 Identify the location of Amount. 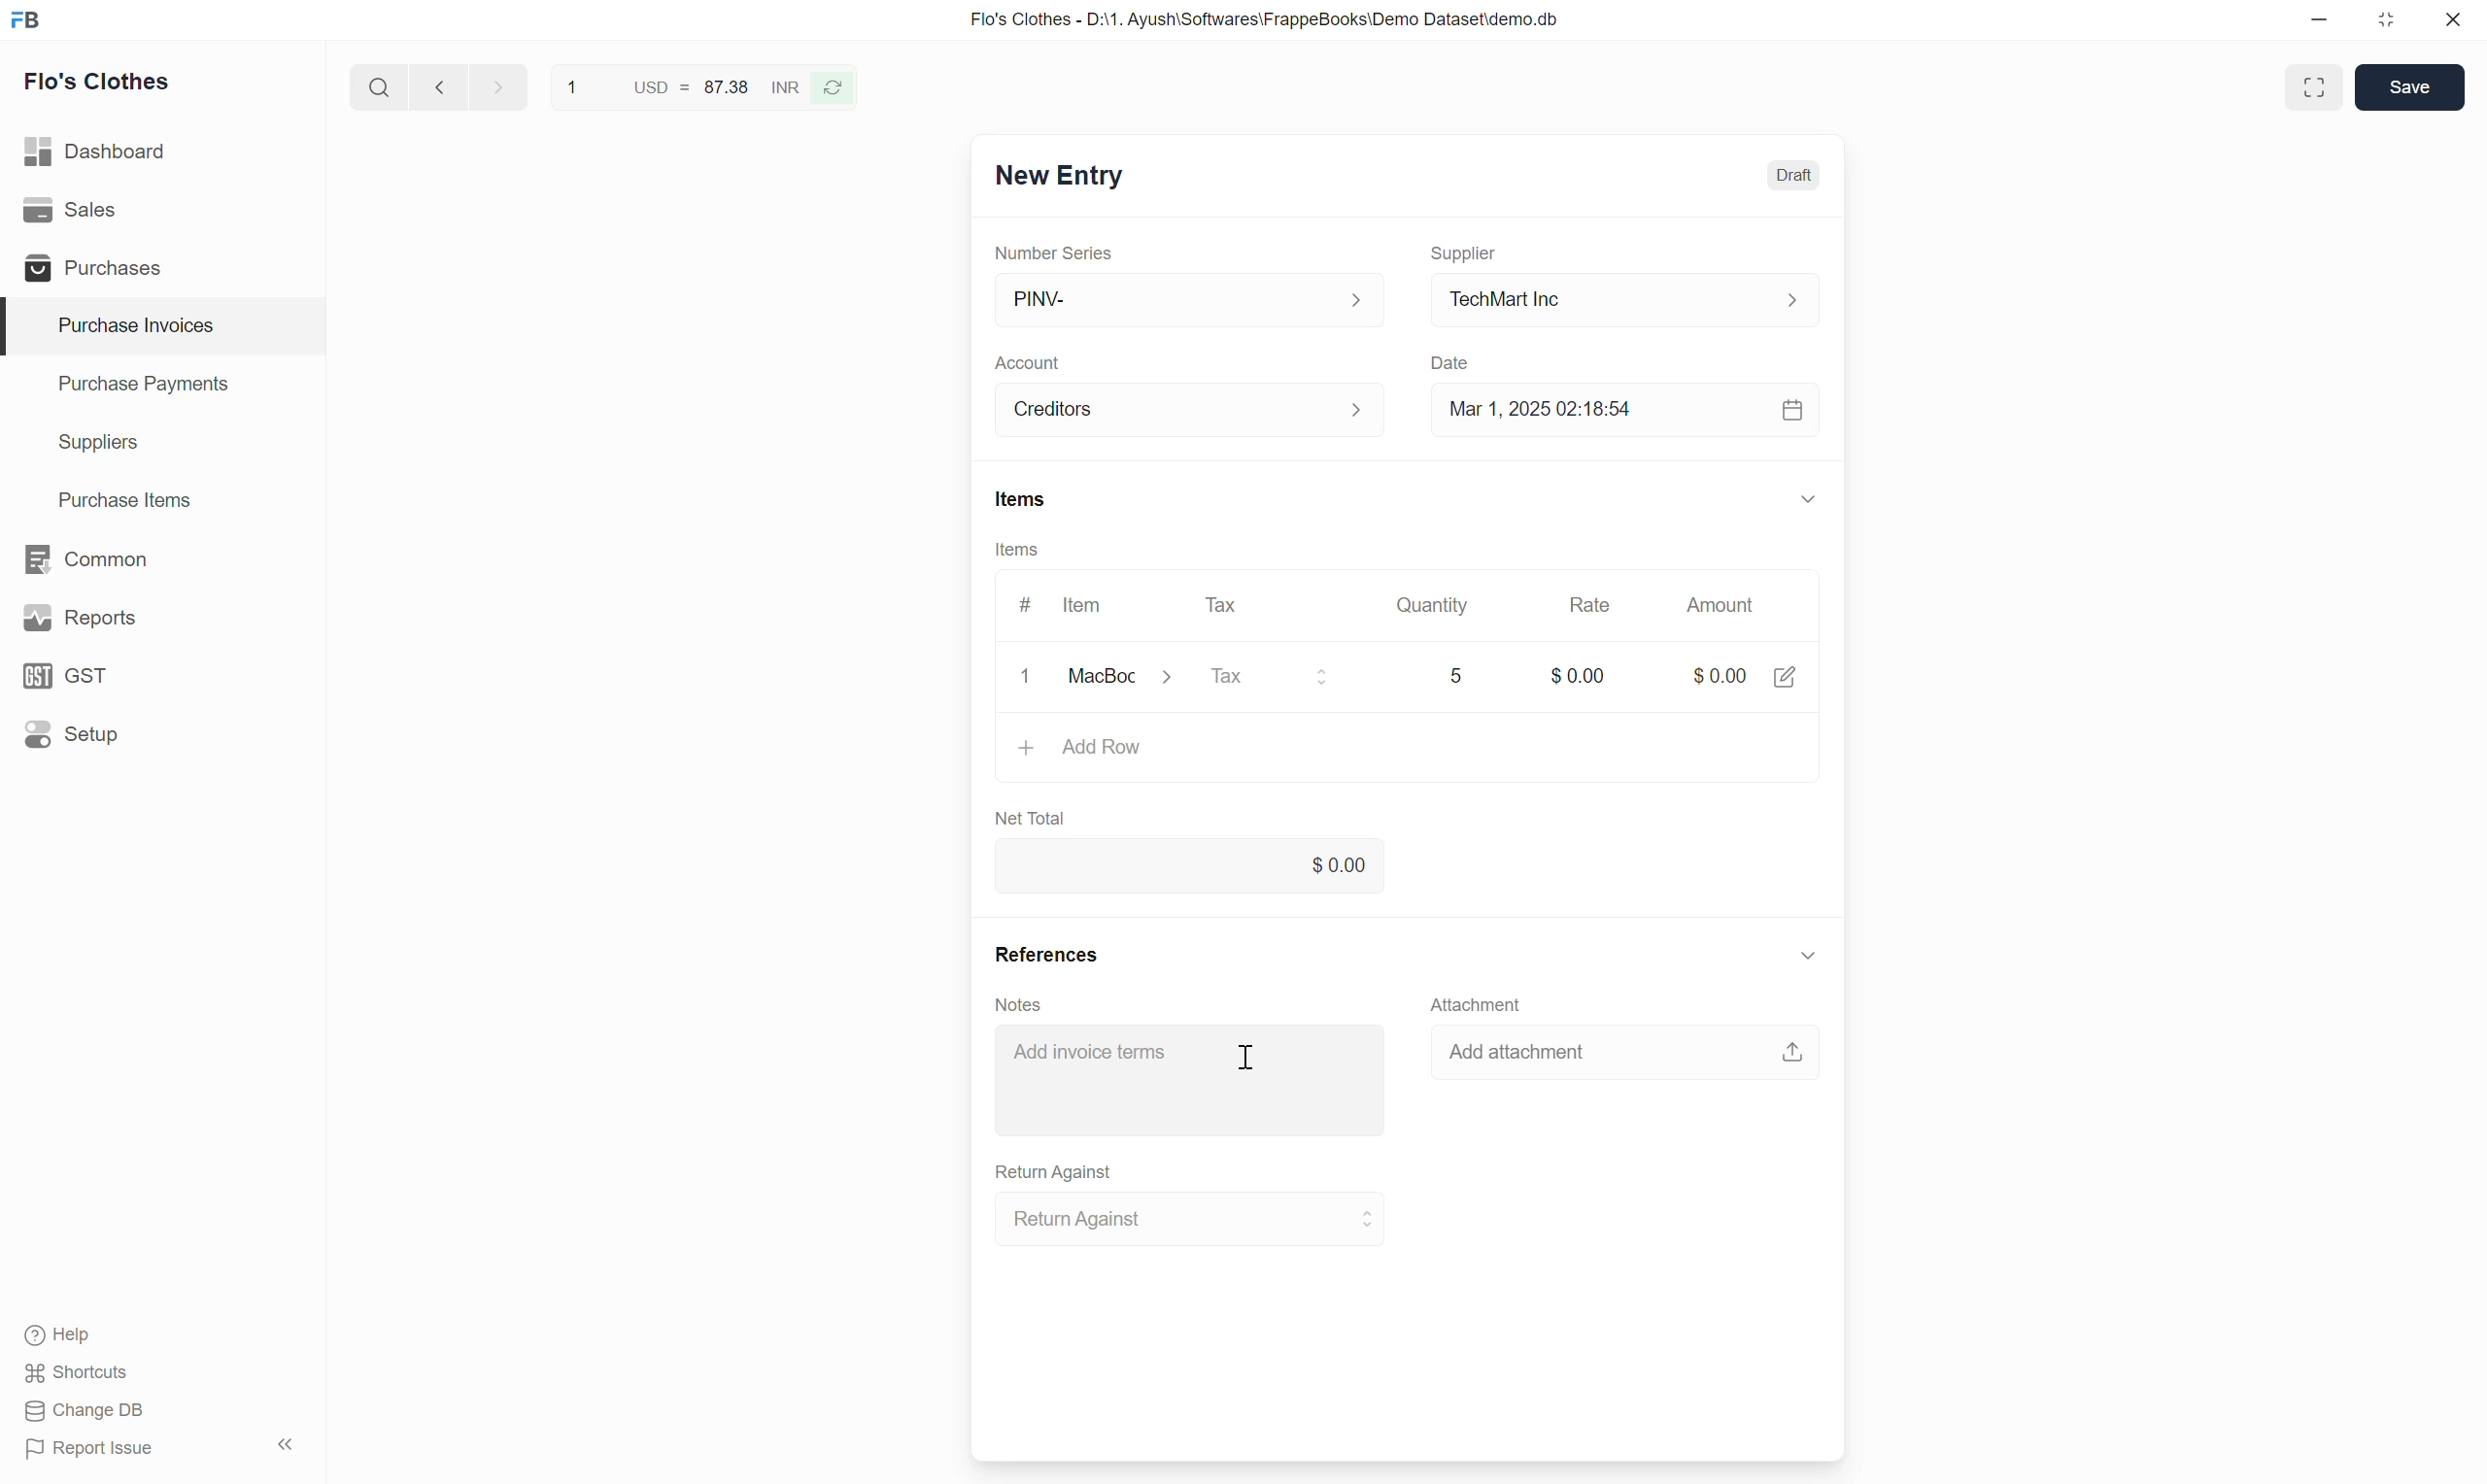
(1727, 605).